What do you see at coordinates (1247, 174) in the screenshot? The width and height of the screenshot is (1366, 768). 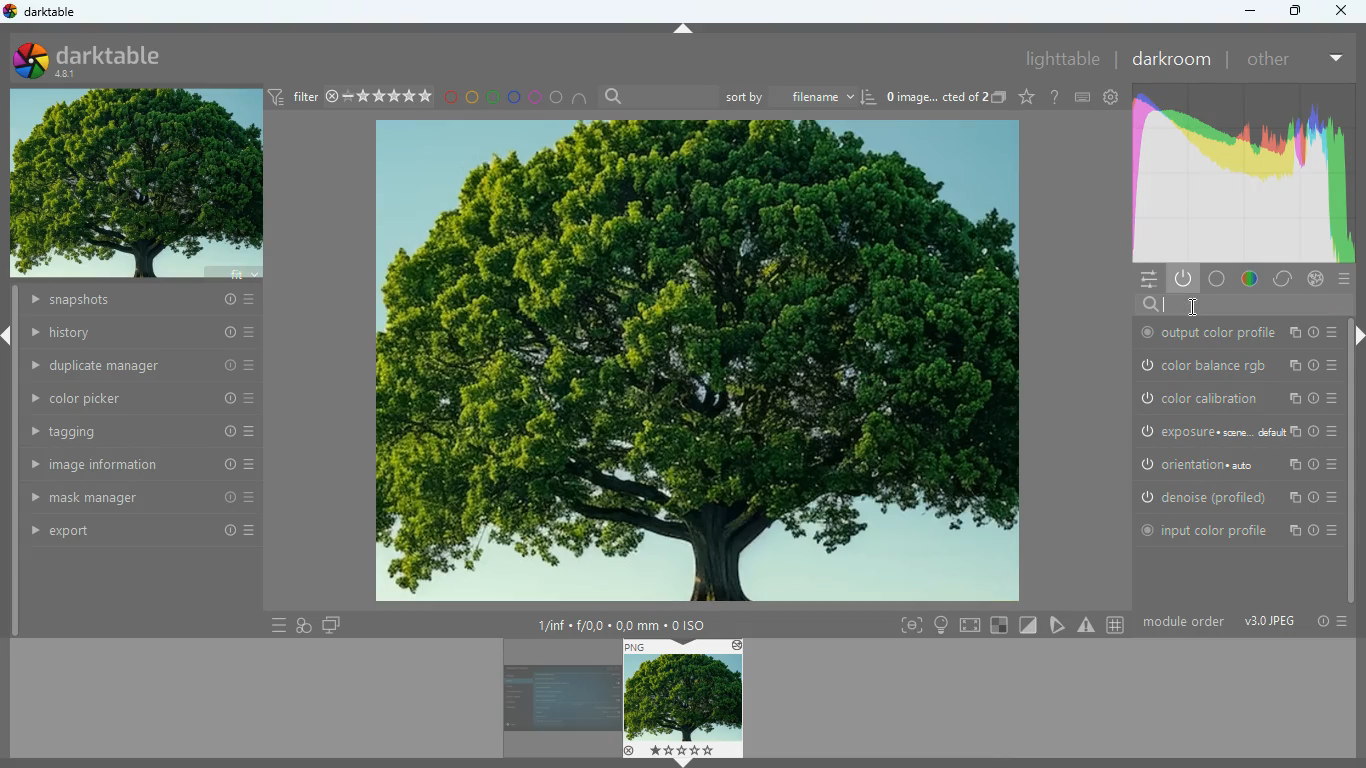 I see `gradient` at bounding box center [1247, 174].